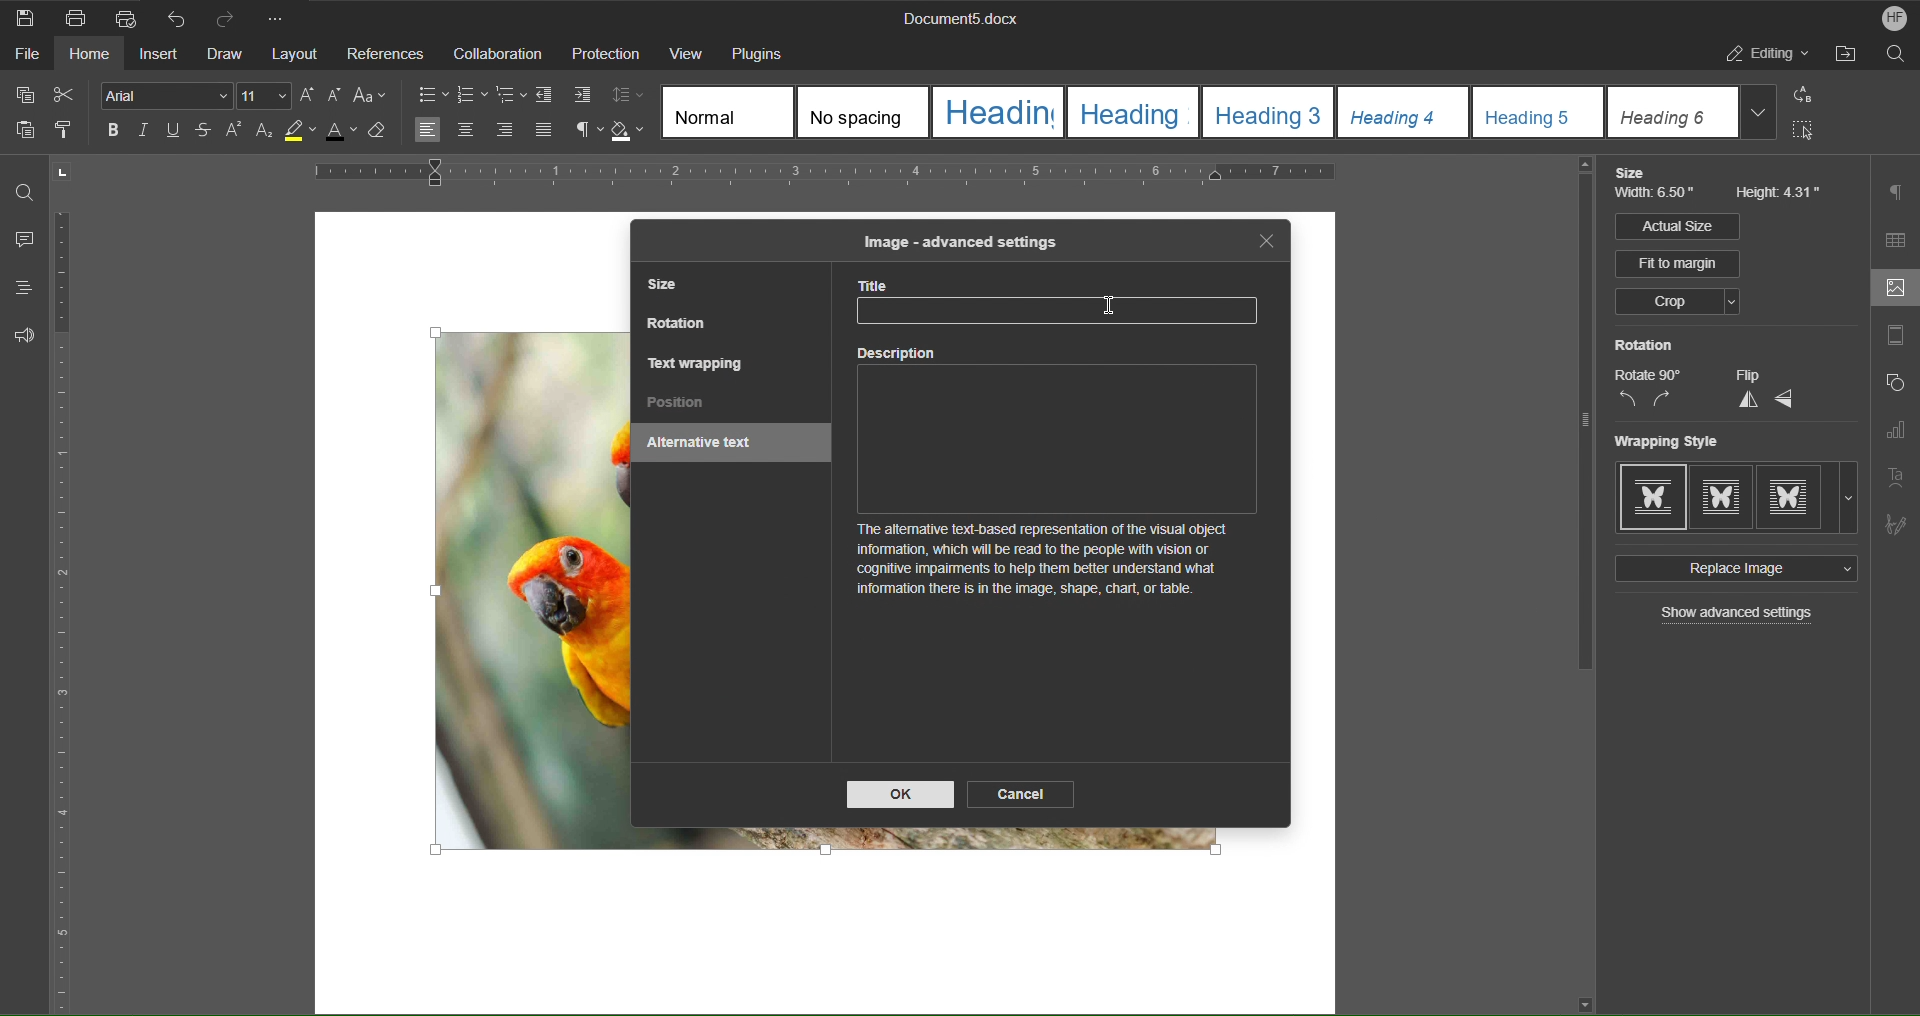  Describe the element at coordinates (1810, 134) in the screenshot. I see `Select All` at that location.